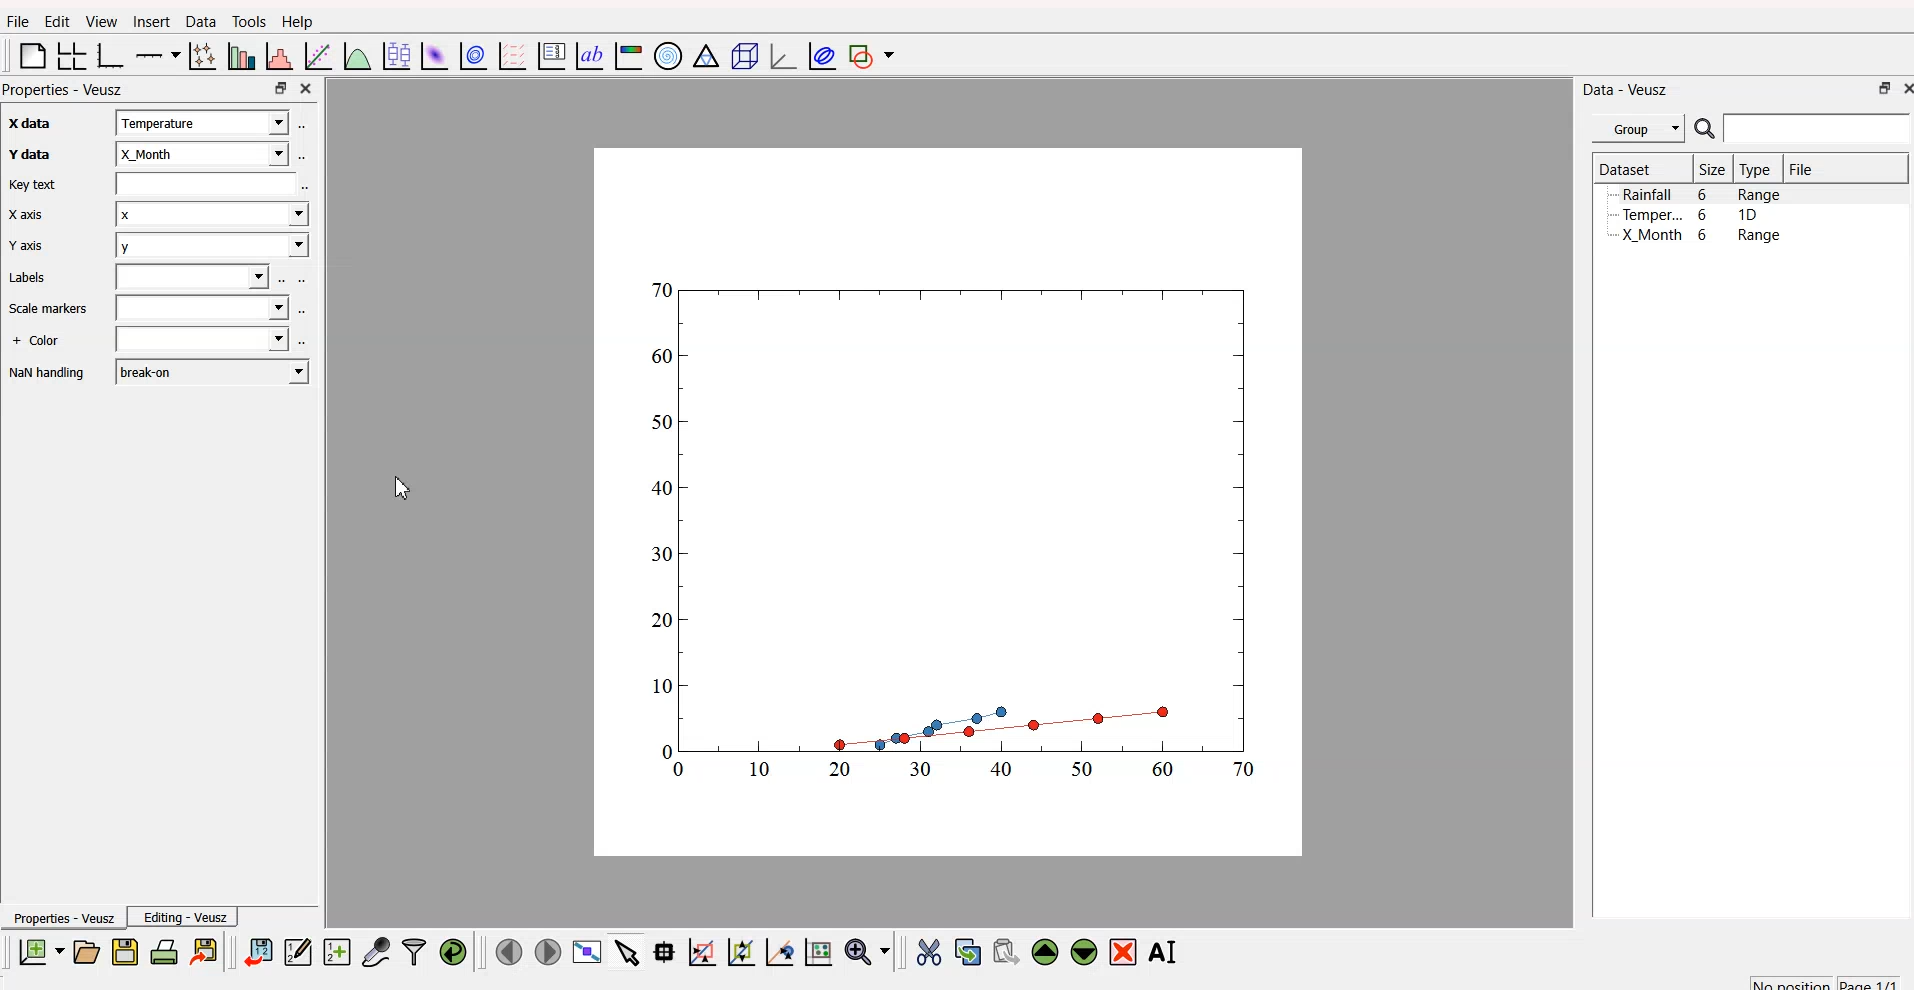  I want to click on move to previous page, so click(509, 950).